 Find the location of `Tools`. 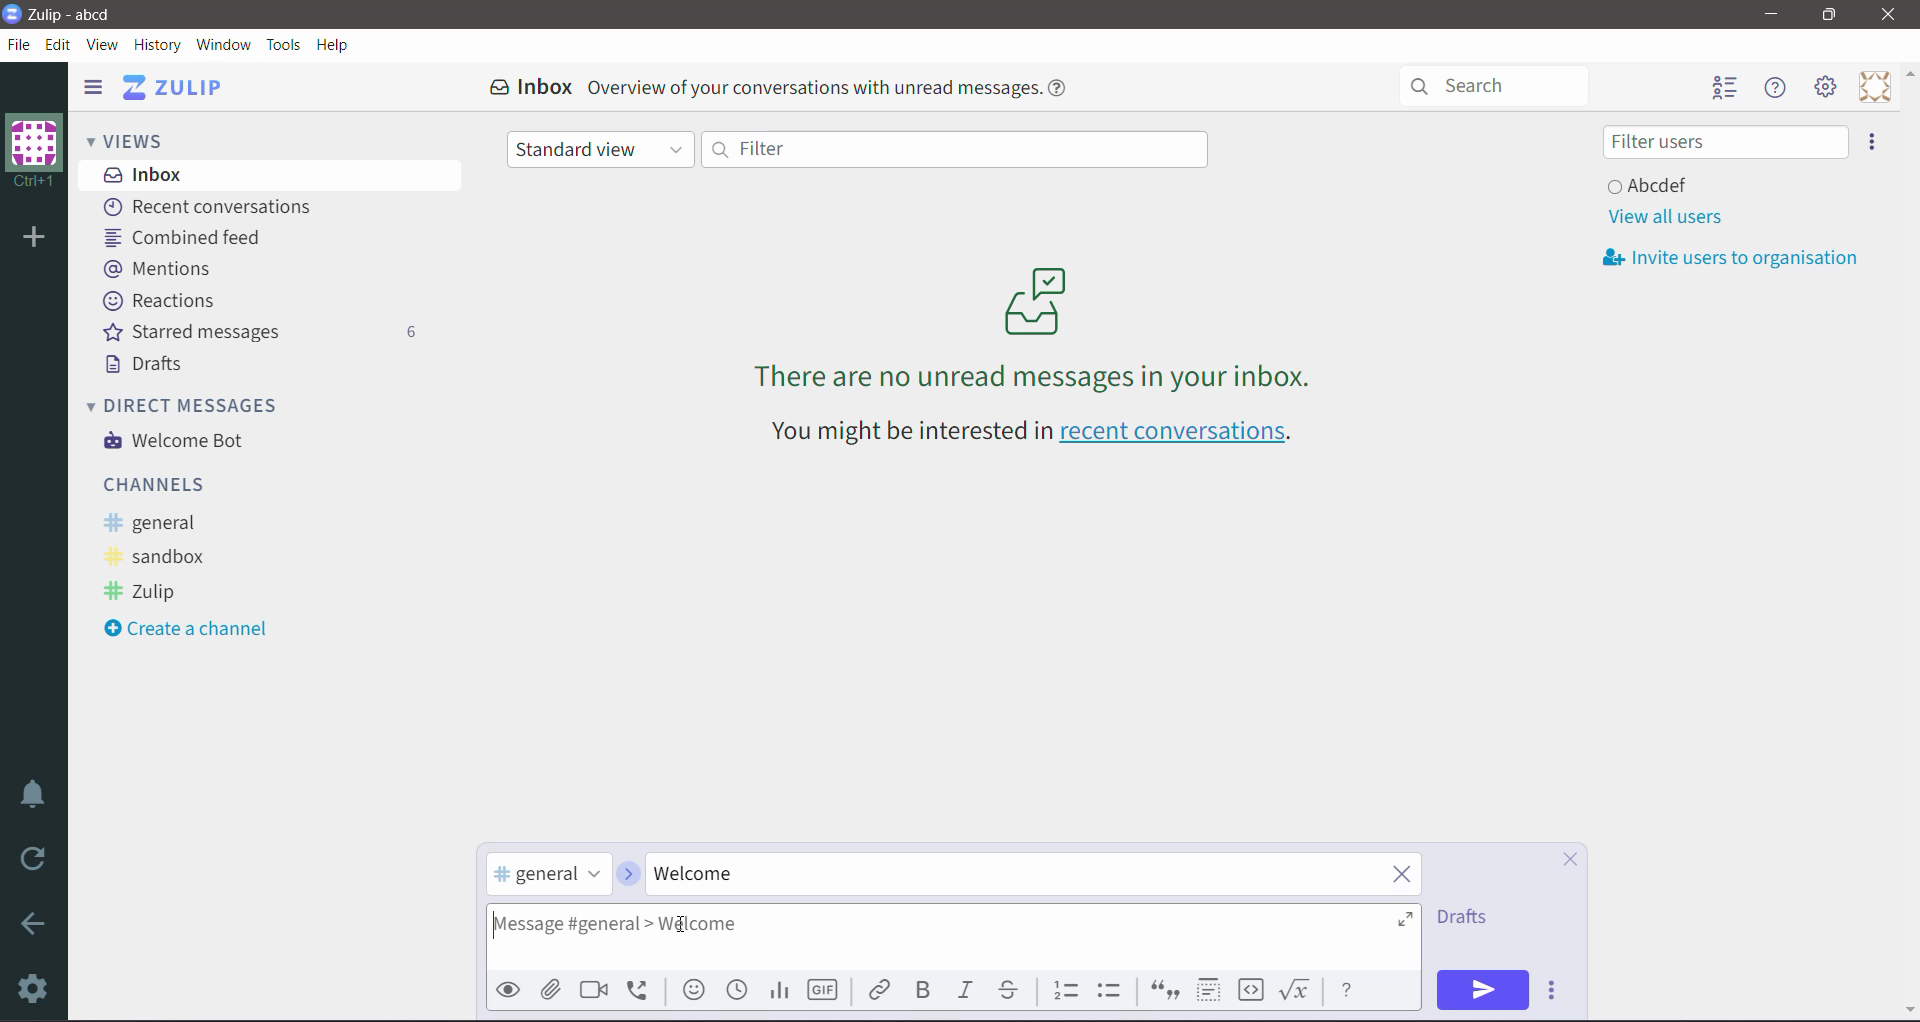

Tools is located at coordinates (284, 45).